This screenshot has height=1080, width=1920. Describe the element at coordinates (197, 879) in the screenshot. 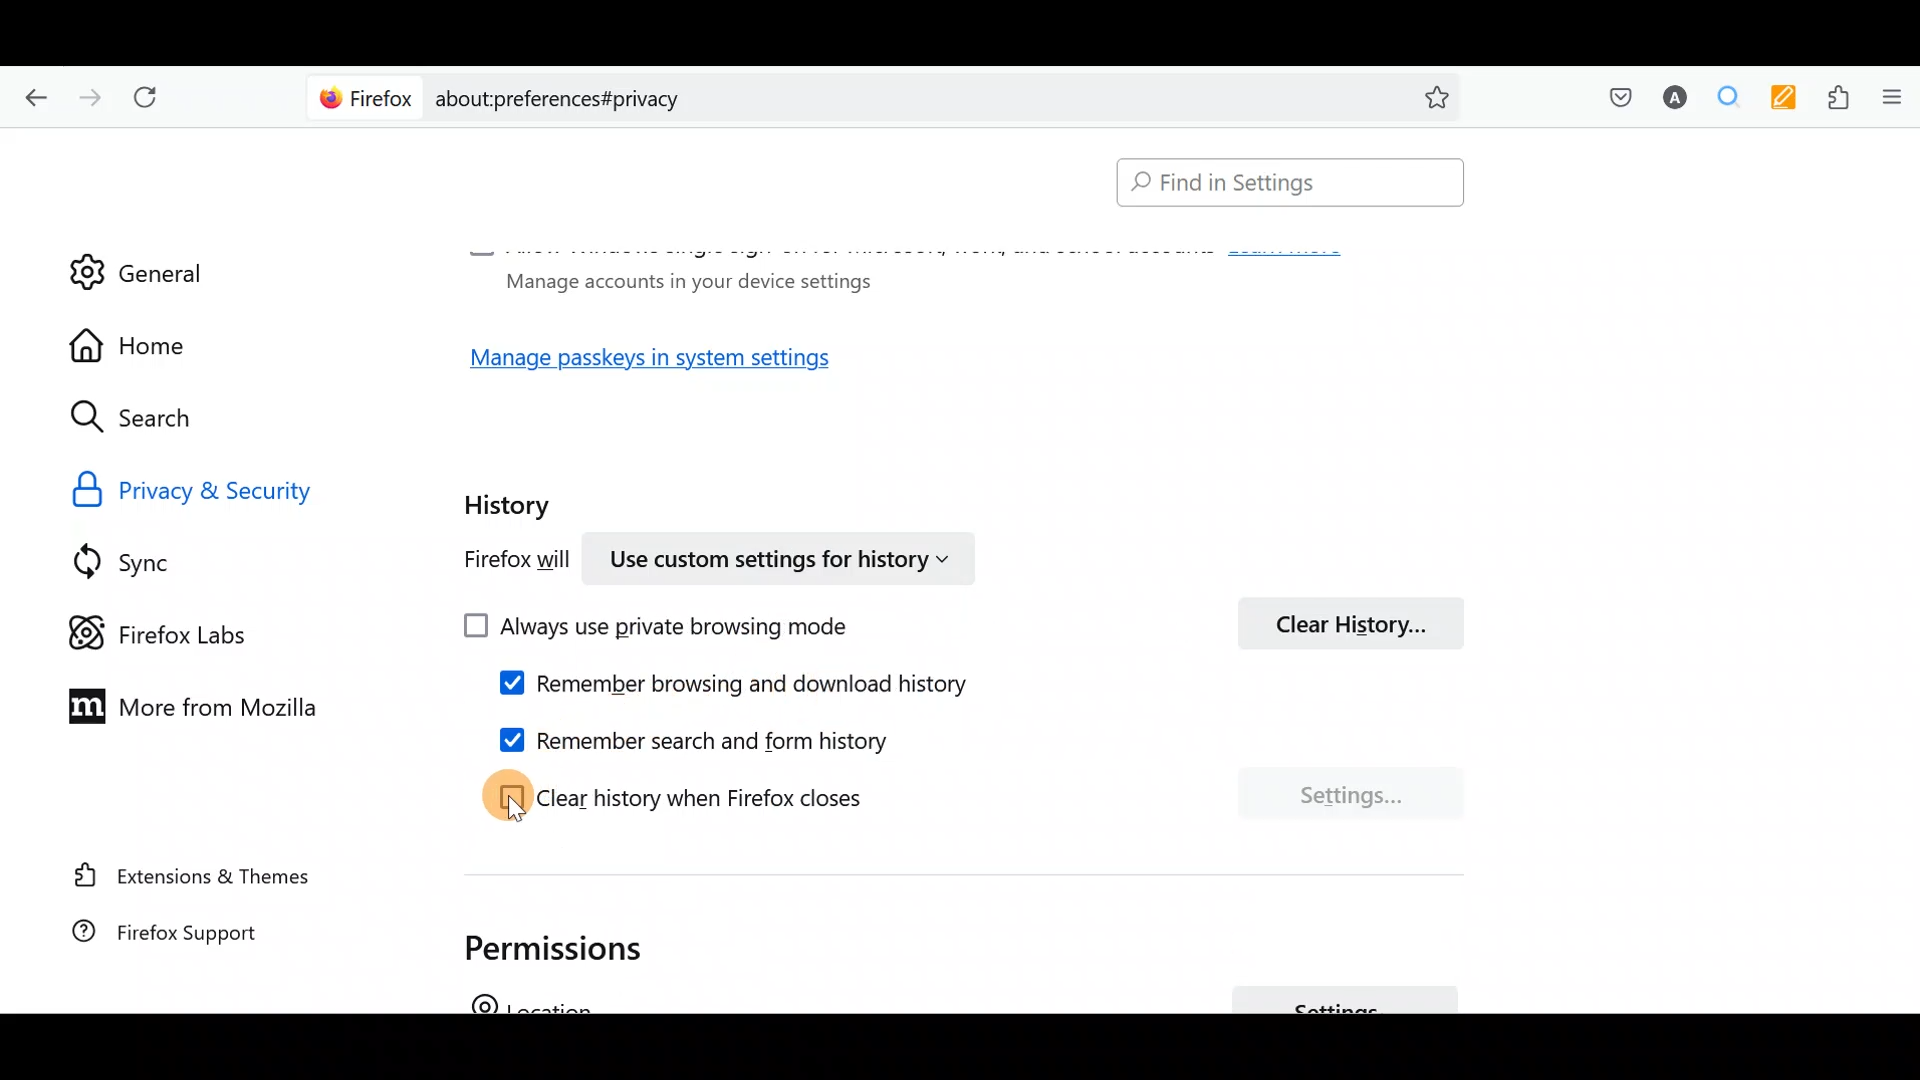

I see `Extension & themes` at that location.